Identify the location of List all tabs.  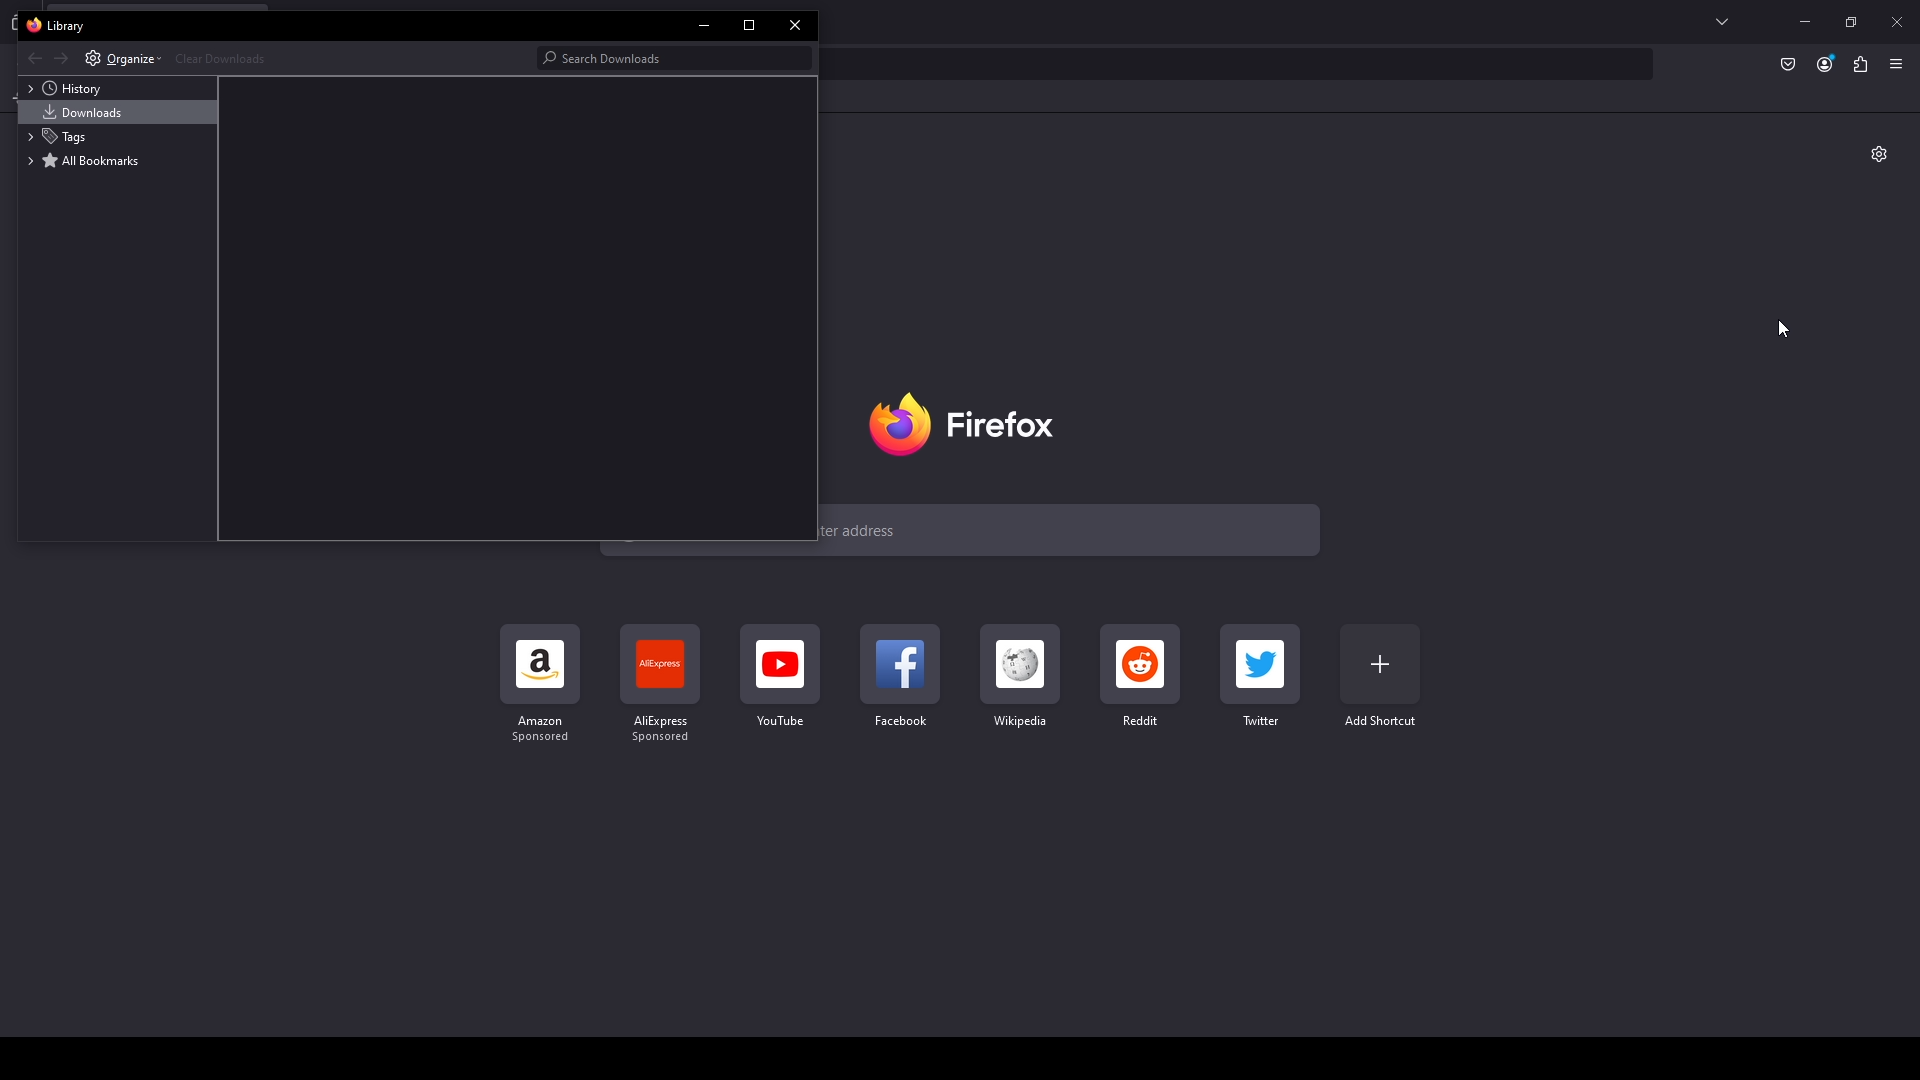
(1723, 22).